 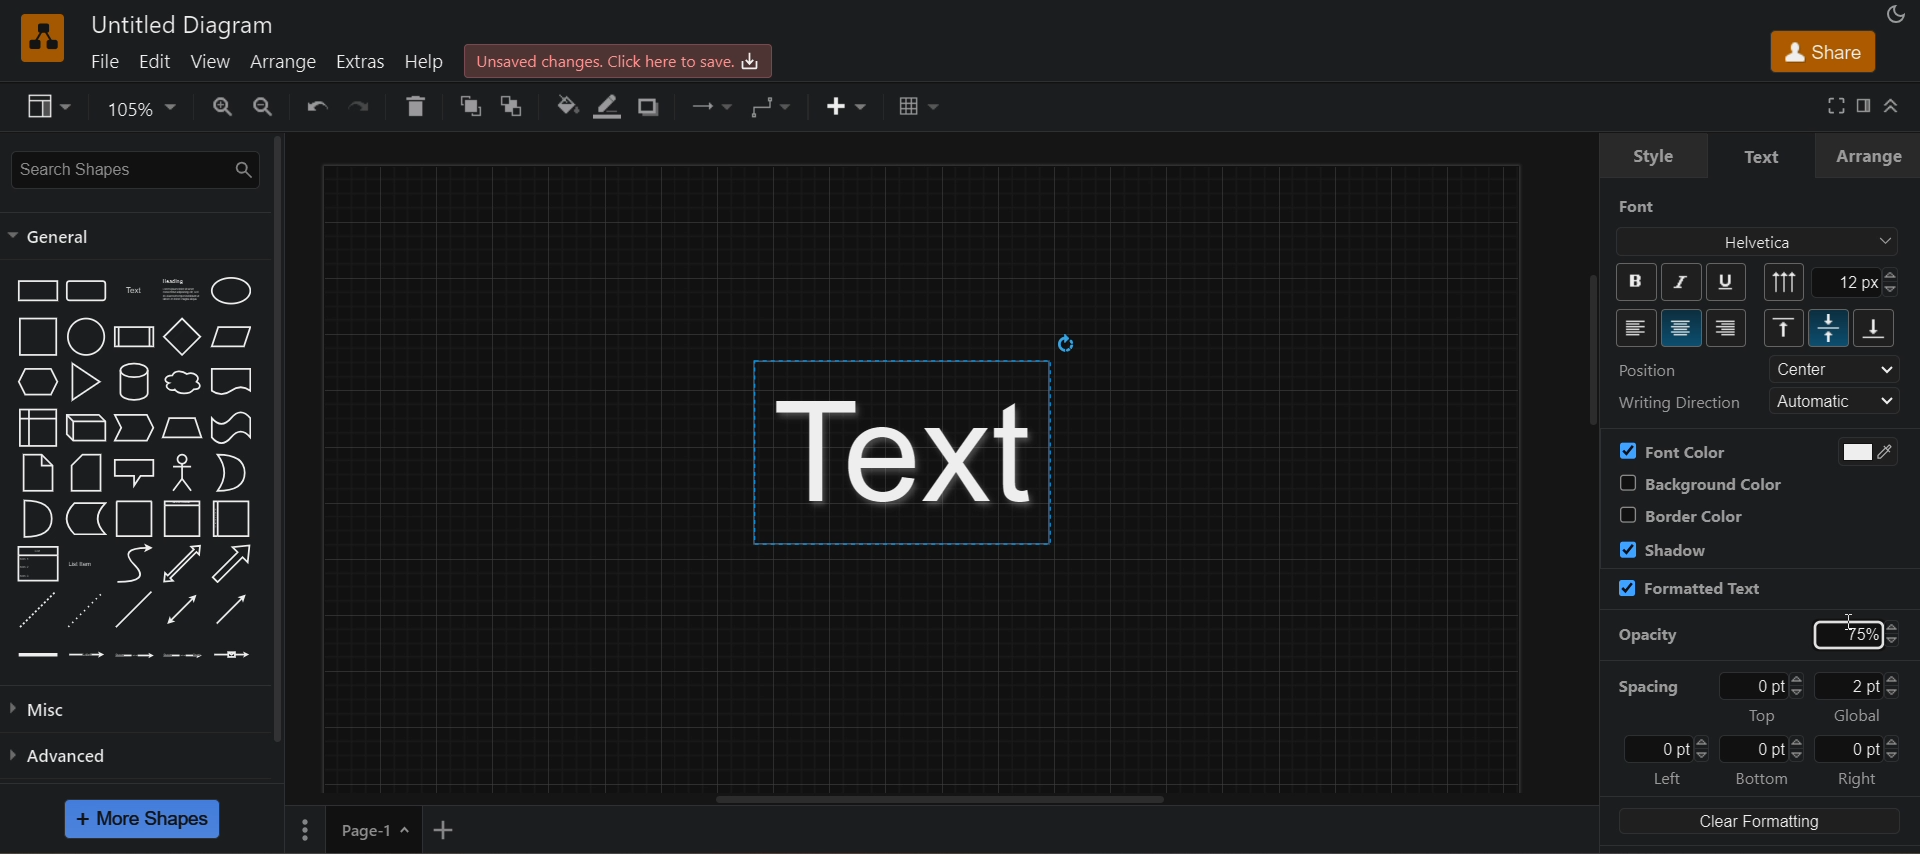 I want to click on undo, so click(x=315, y=106).